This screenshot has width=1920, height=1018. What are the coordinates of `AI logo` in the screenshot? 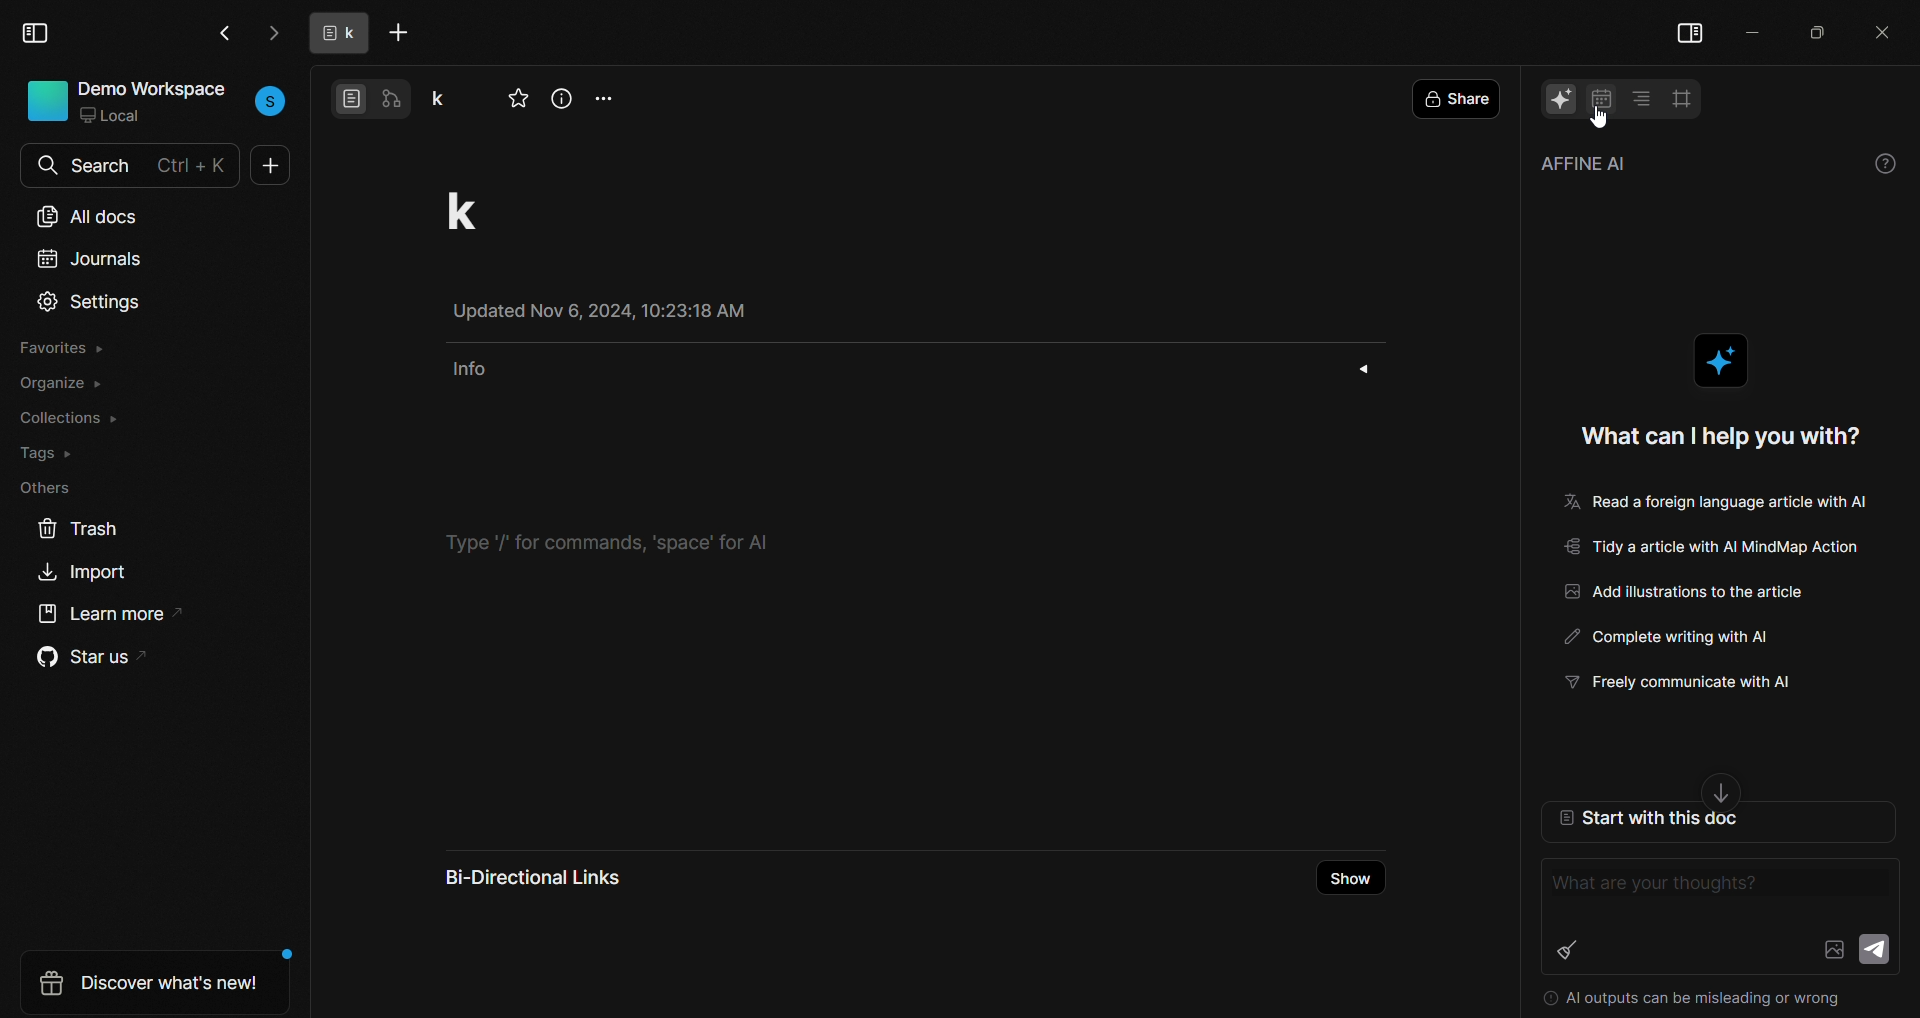 It's located at (1717, 364).